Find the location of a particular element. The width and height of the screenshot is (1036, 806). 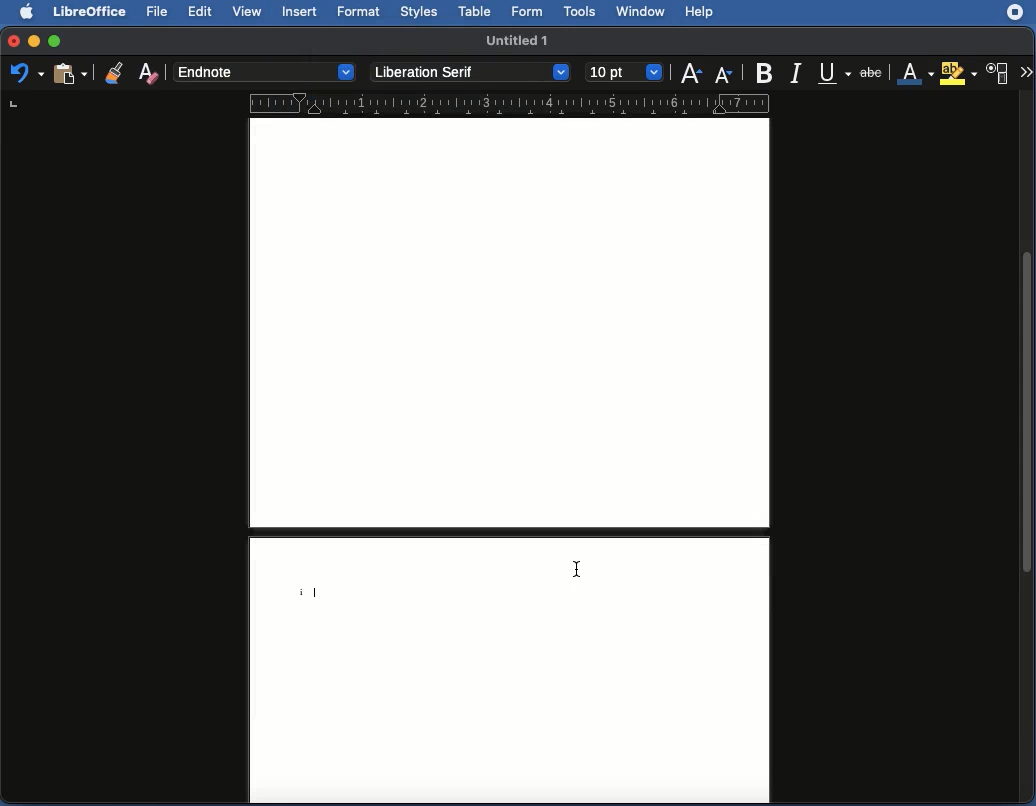

Endnote is located at coordinates (308, 590).